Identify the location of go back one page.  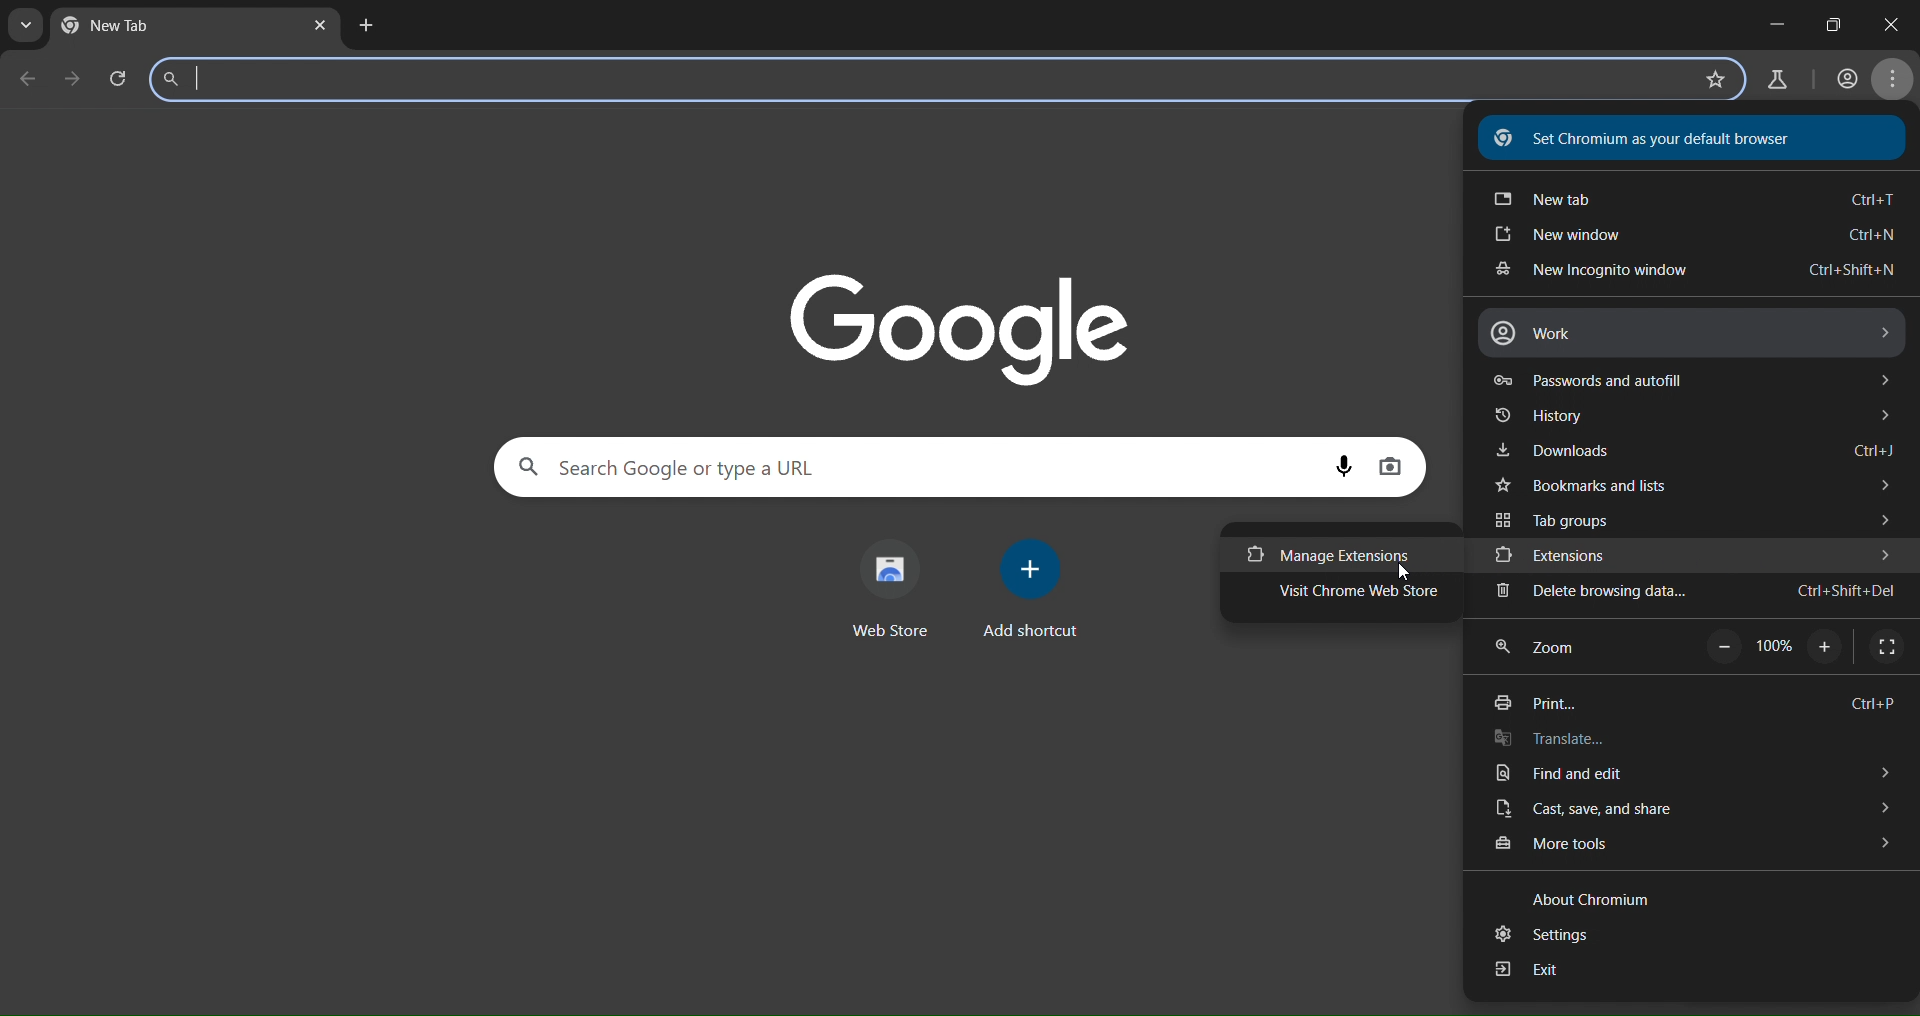
(26, 78).